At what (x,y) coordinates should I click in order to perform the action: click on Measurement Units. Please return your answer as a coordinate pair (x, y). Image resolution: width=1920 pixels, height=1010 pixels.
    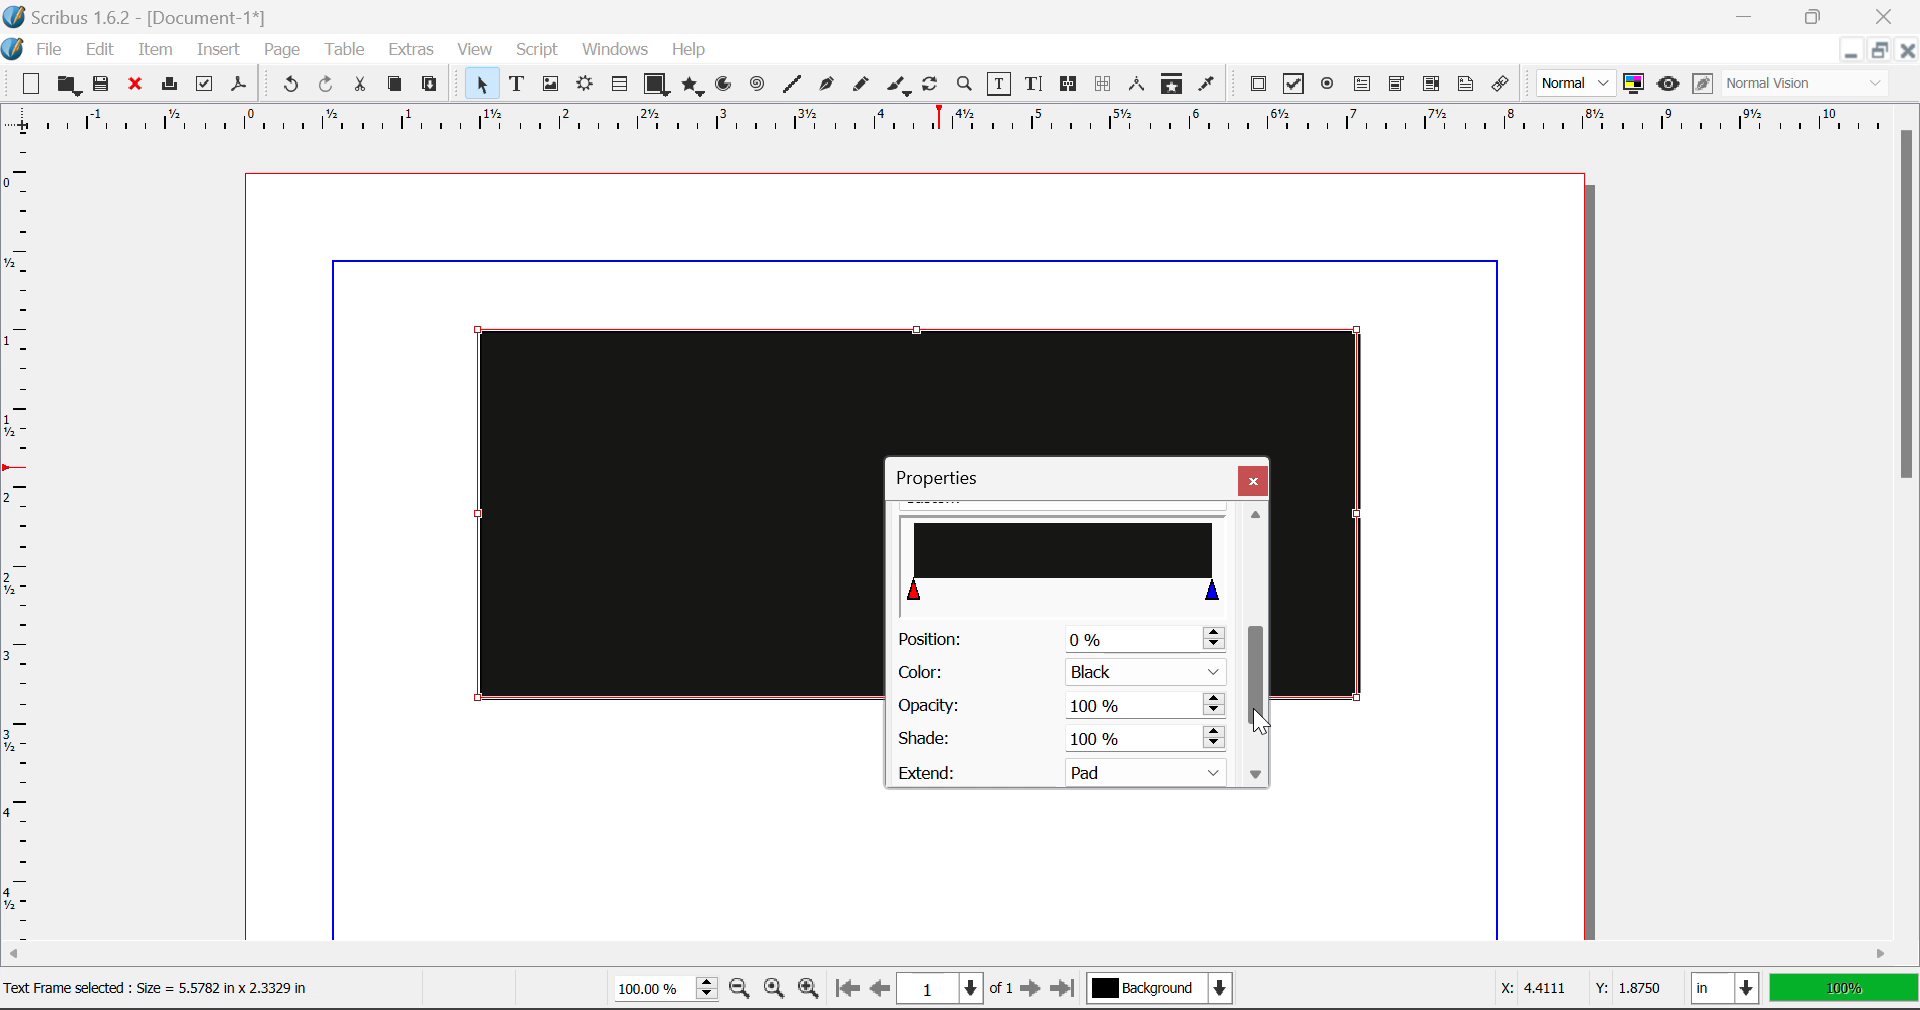
    Looking at the image, I should click on (1727, 991).